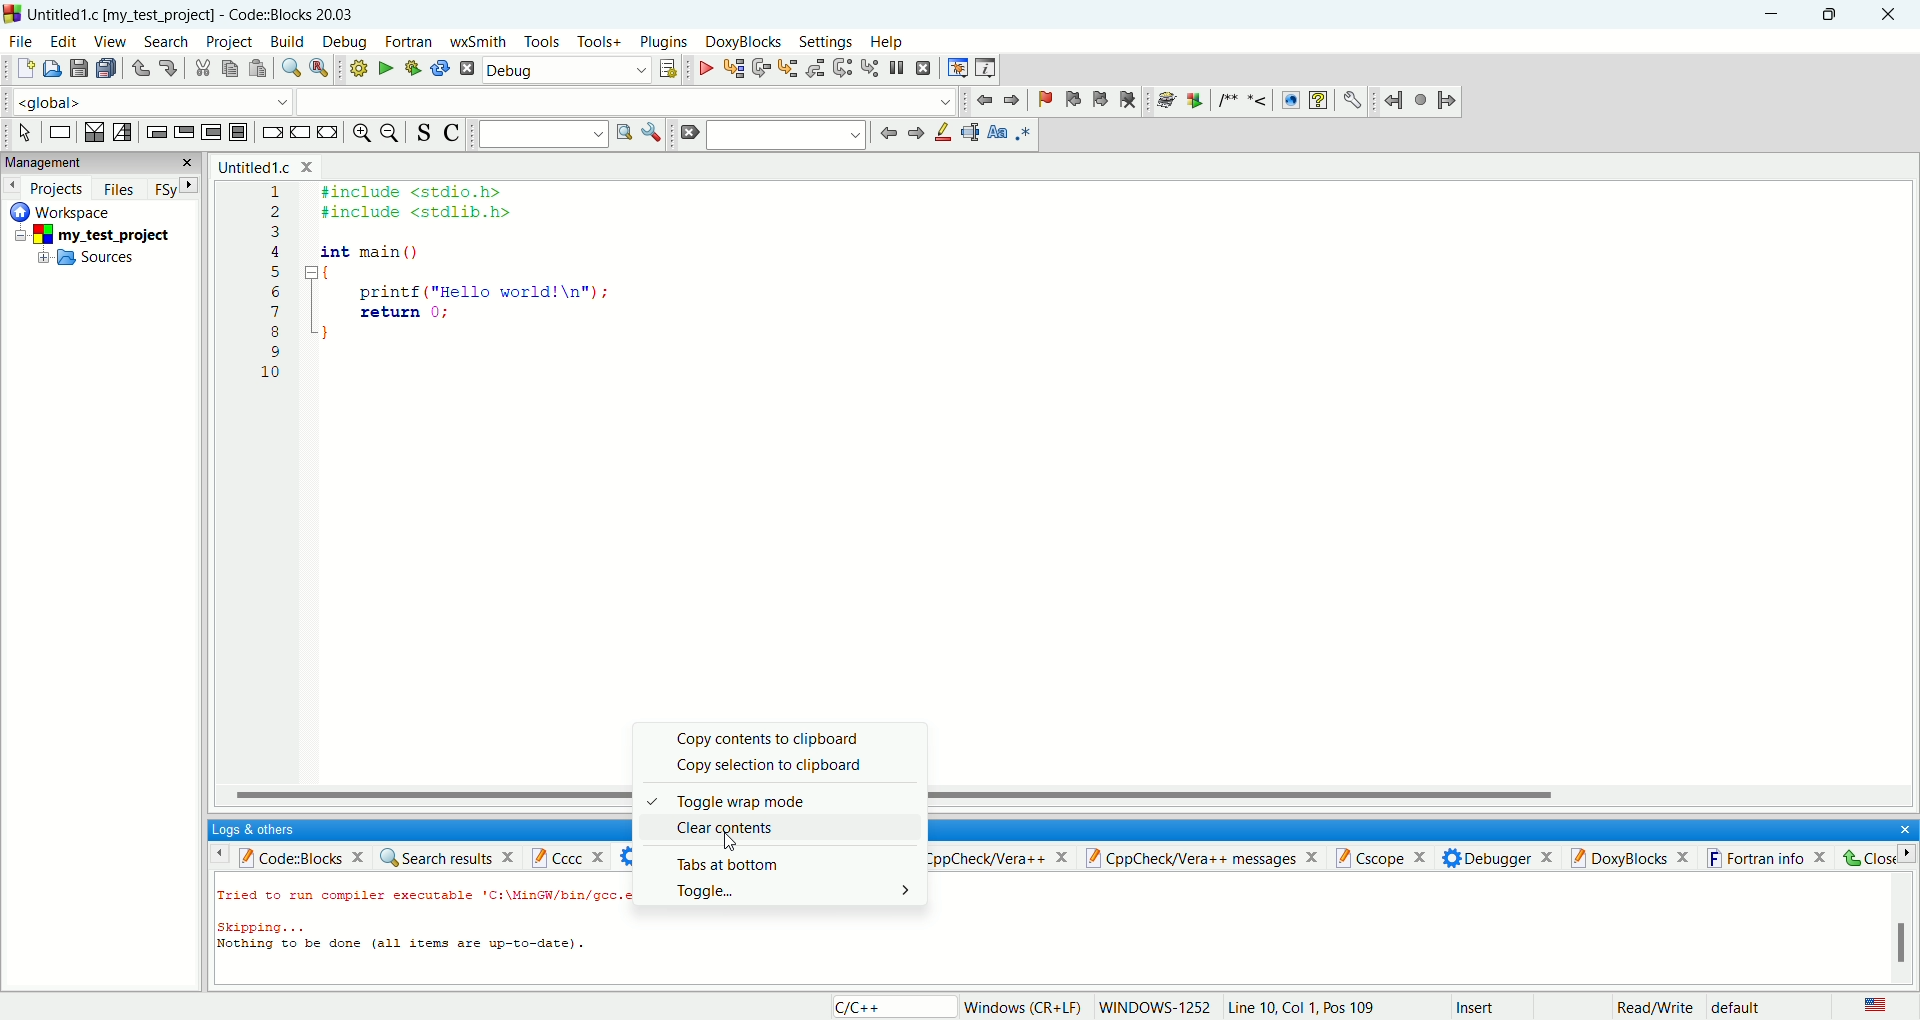  What do you see at coordinates (1775, 15) in the screenshot?
I see `minimize` at bounding box center [1775, 15].